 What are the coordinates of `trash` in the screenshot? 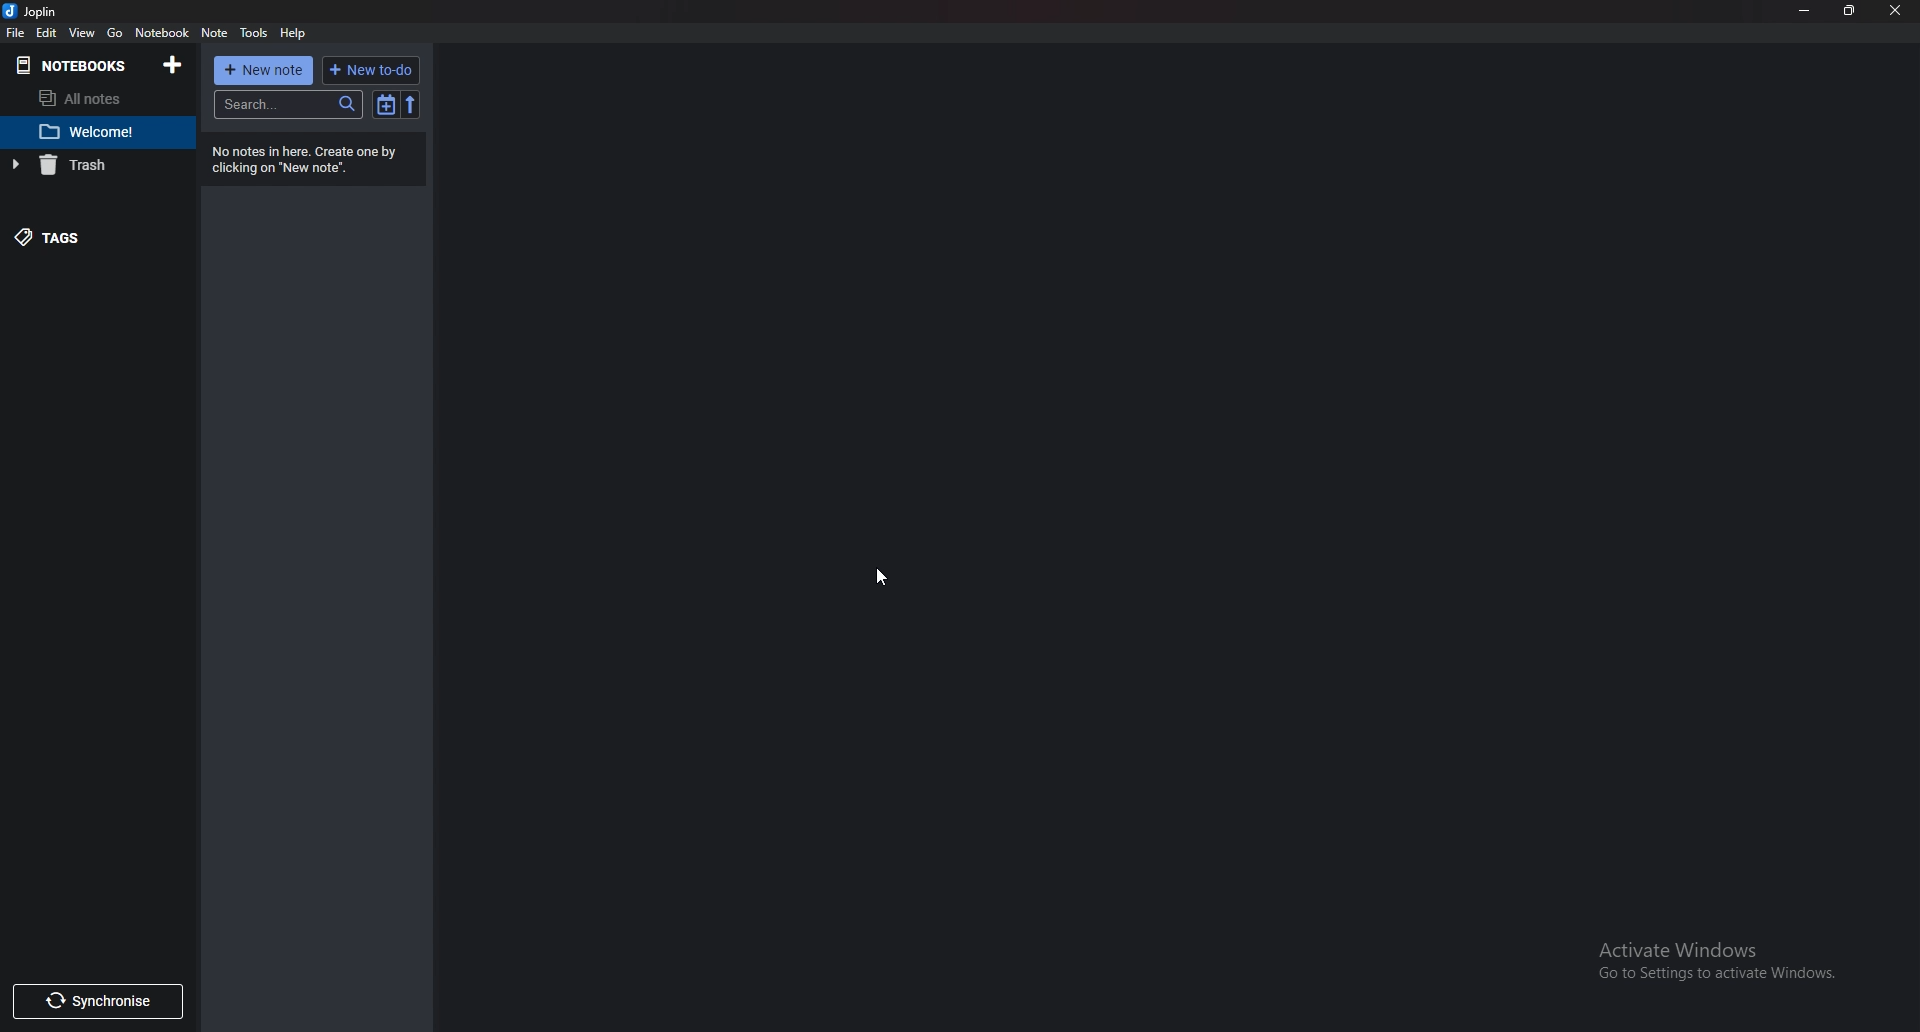 It's located at (99, 167).